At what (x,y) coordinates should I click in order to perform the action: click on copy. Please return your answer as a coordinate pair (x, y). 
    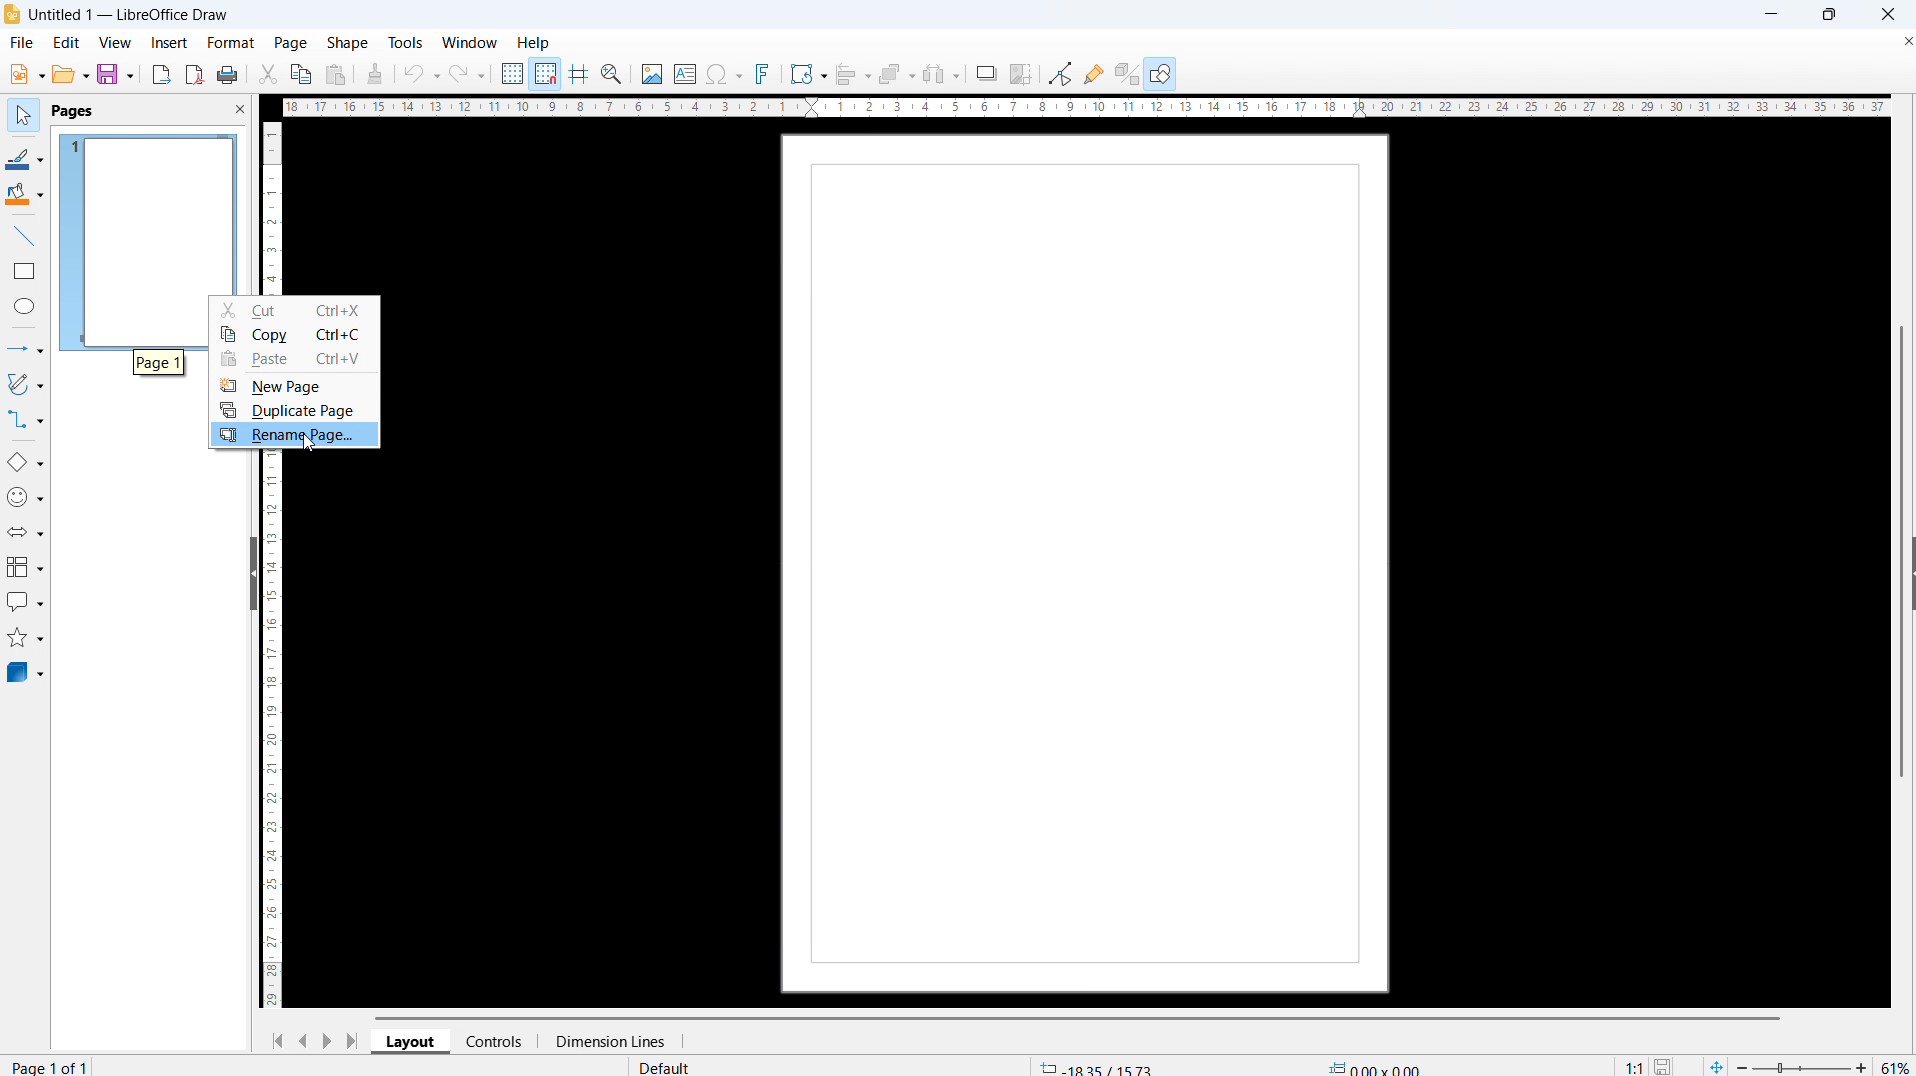
    Looking at the image, I should click on (300, 73).